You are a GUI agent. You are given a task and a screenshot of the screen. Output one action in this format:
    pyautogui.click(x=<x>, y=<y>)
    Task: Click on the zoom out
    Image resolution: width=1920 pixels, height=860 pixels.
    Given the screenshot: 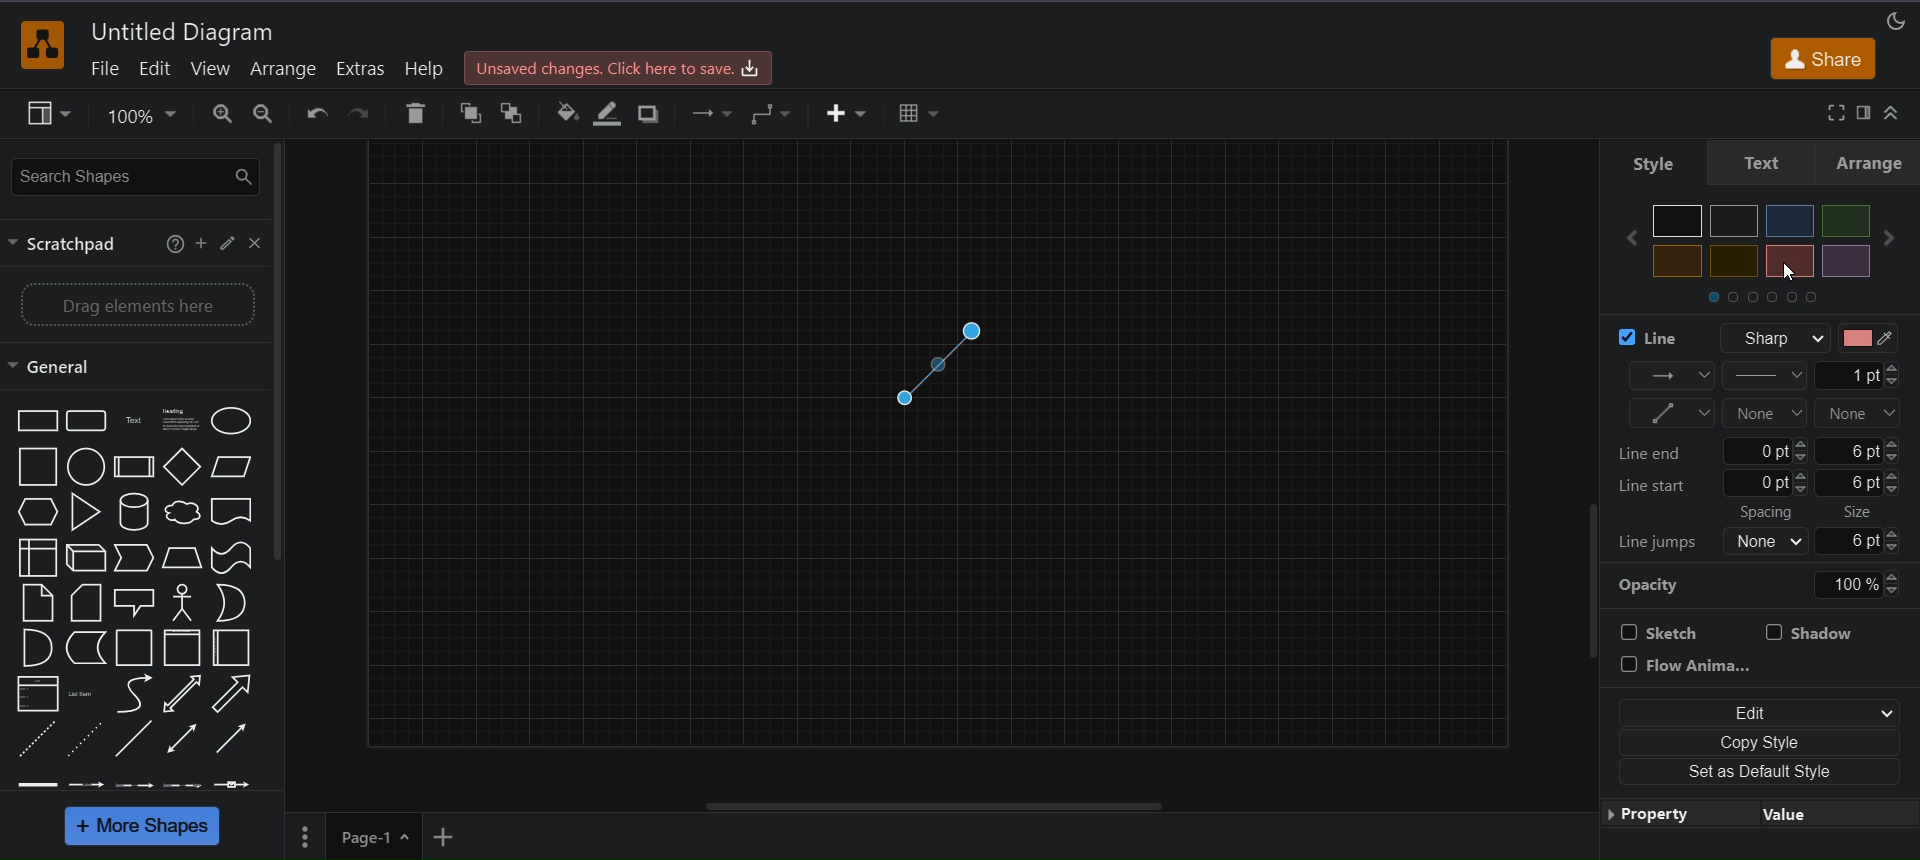 What is the action you would take?
    pyautogui.click(x=267, y=114)
    